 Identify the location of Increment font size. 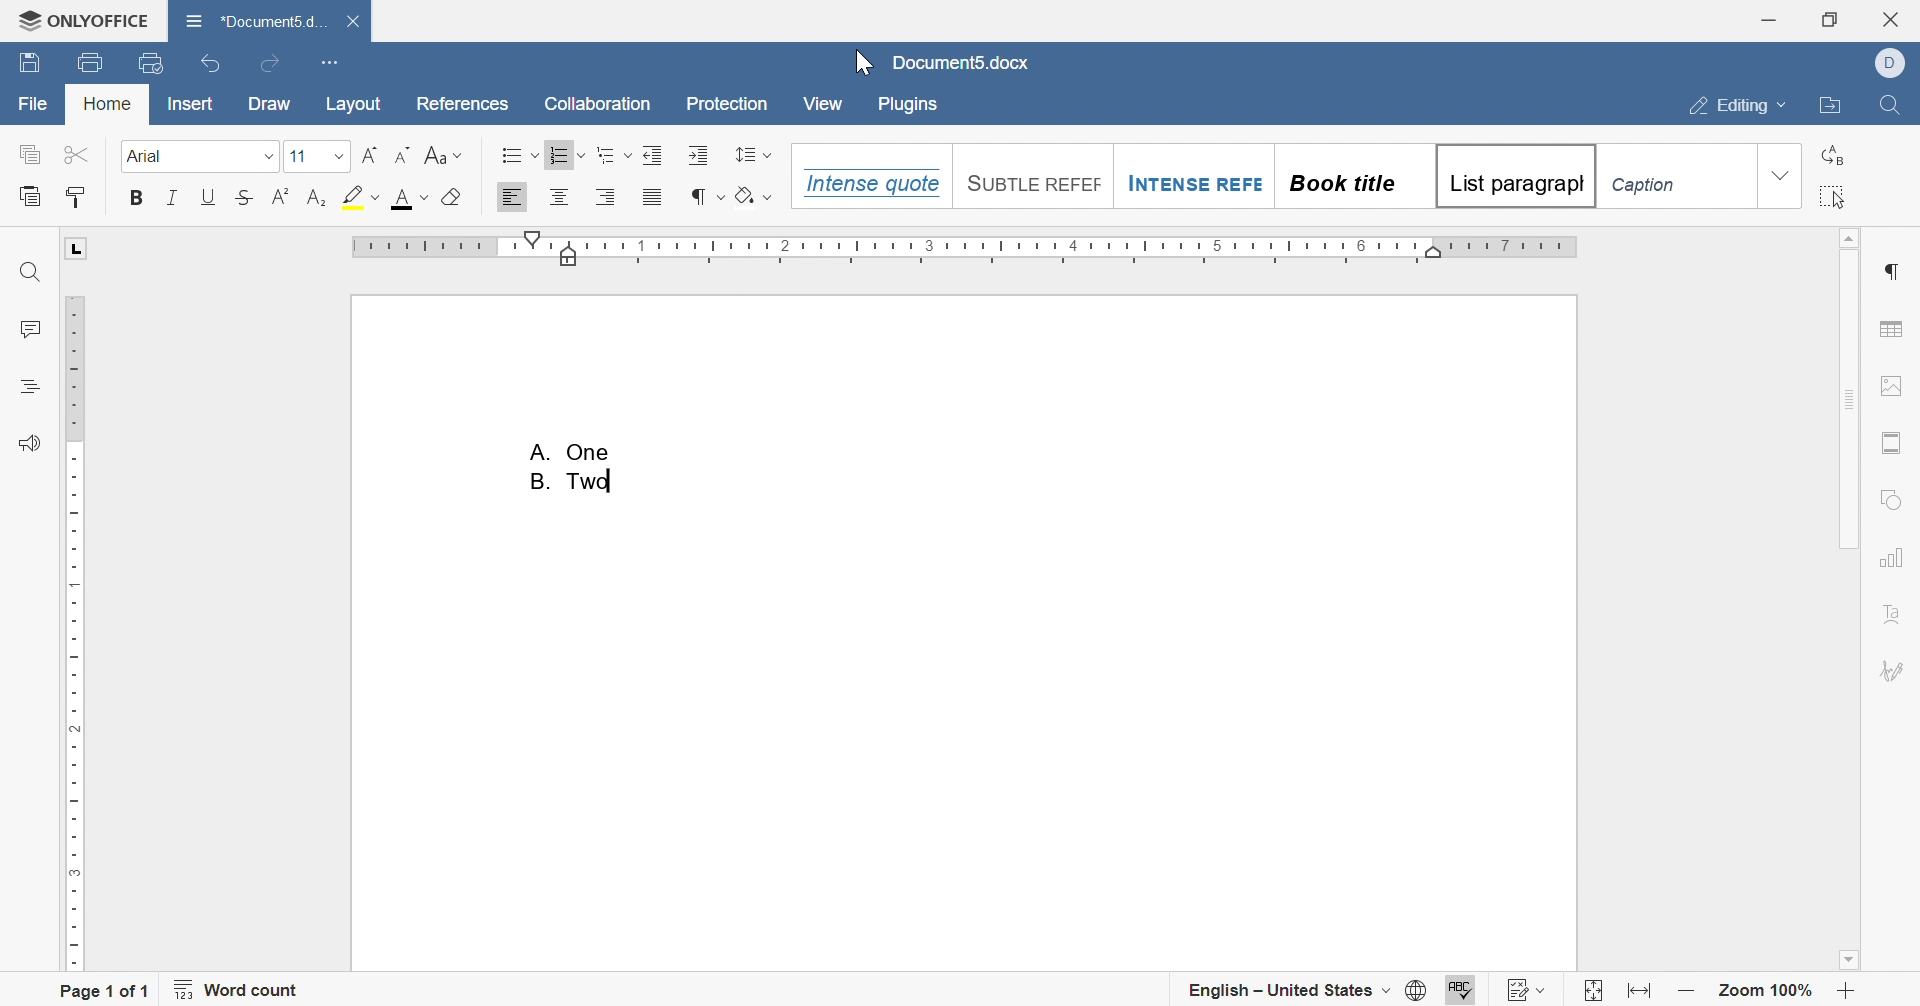
(371, 156).